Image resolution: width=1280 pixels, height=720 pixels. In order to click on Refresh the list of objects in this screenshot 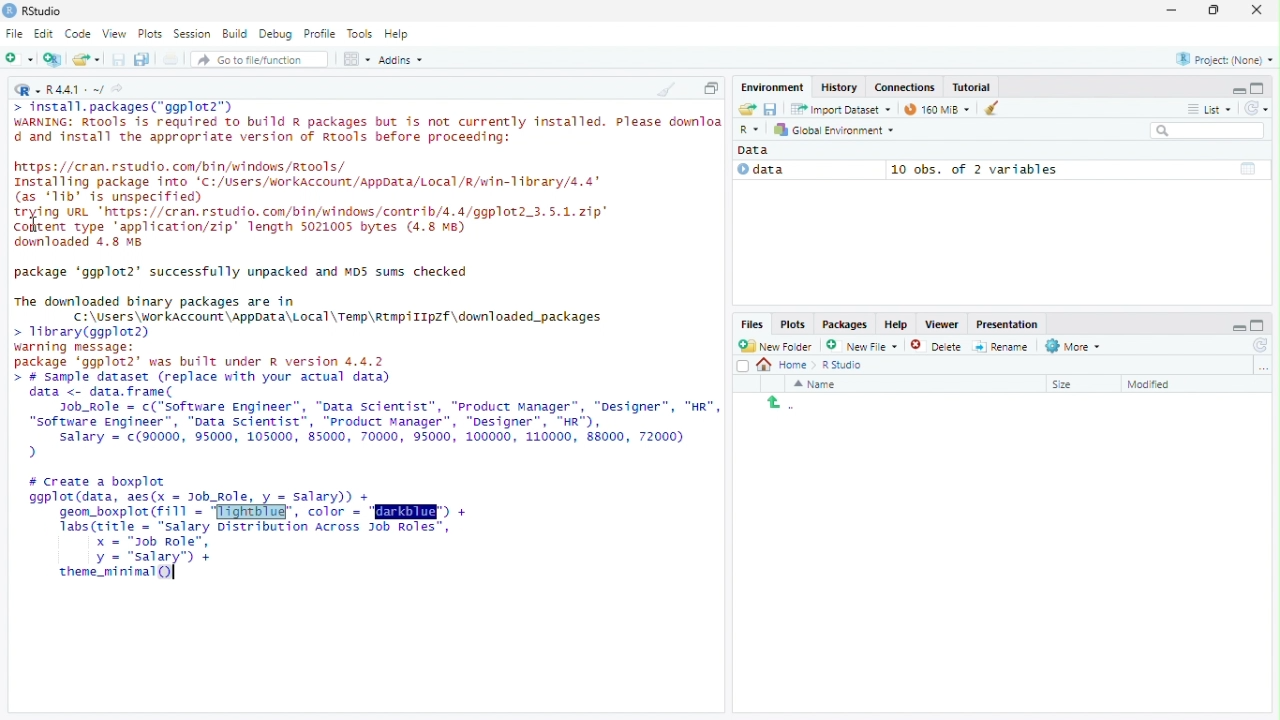, I will do `click(1256, 107)`.